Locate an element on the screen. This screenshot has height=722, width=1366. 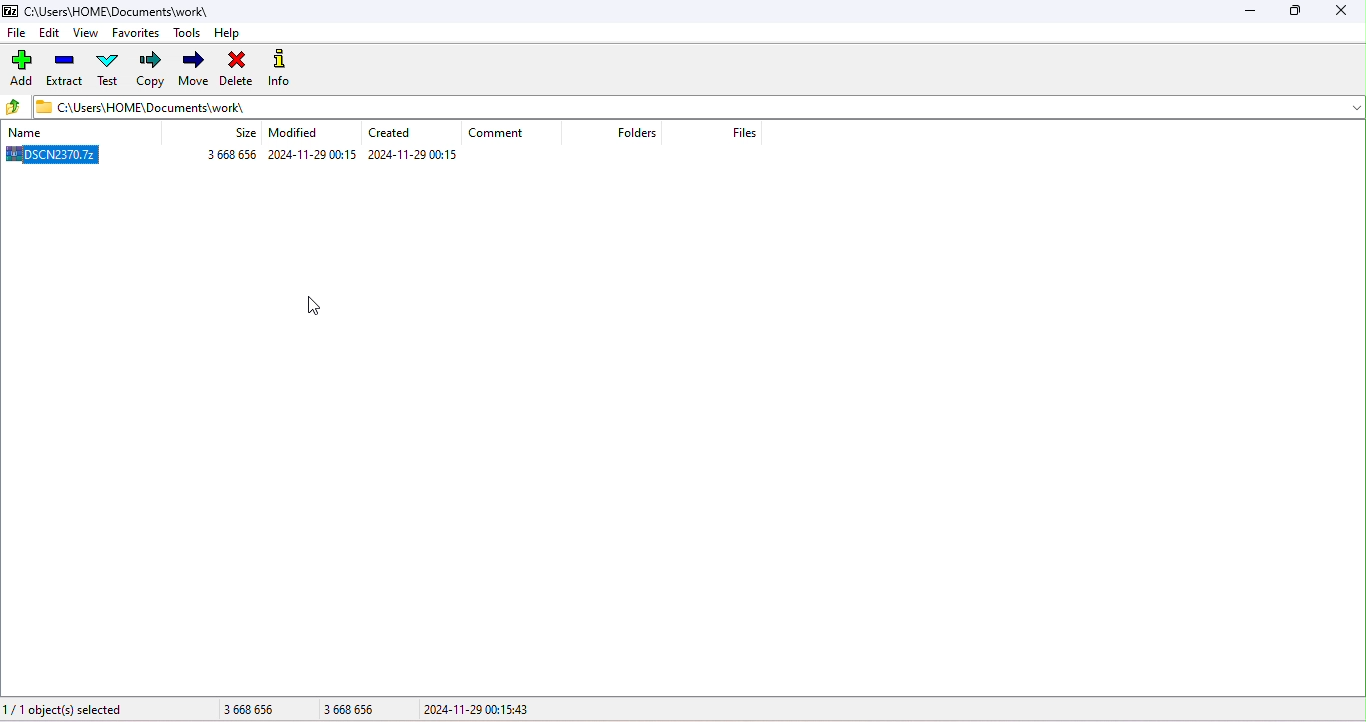
add is located at coordinates (21, 69).